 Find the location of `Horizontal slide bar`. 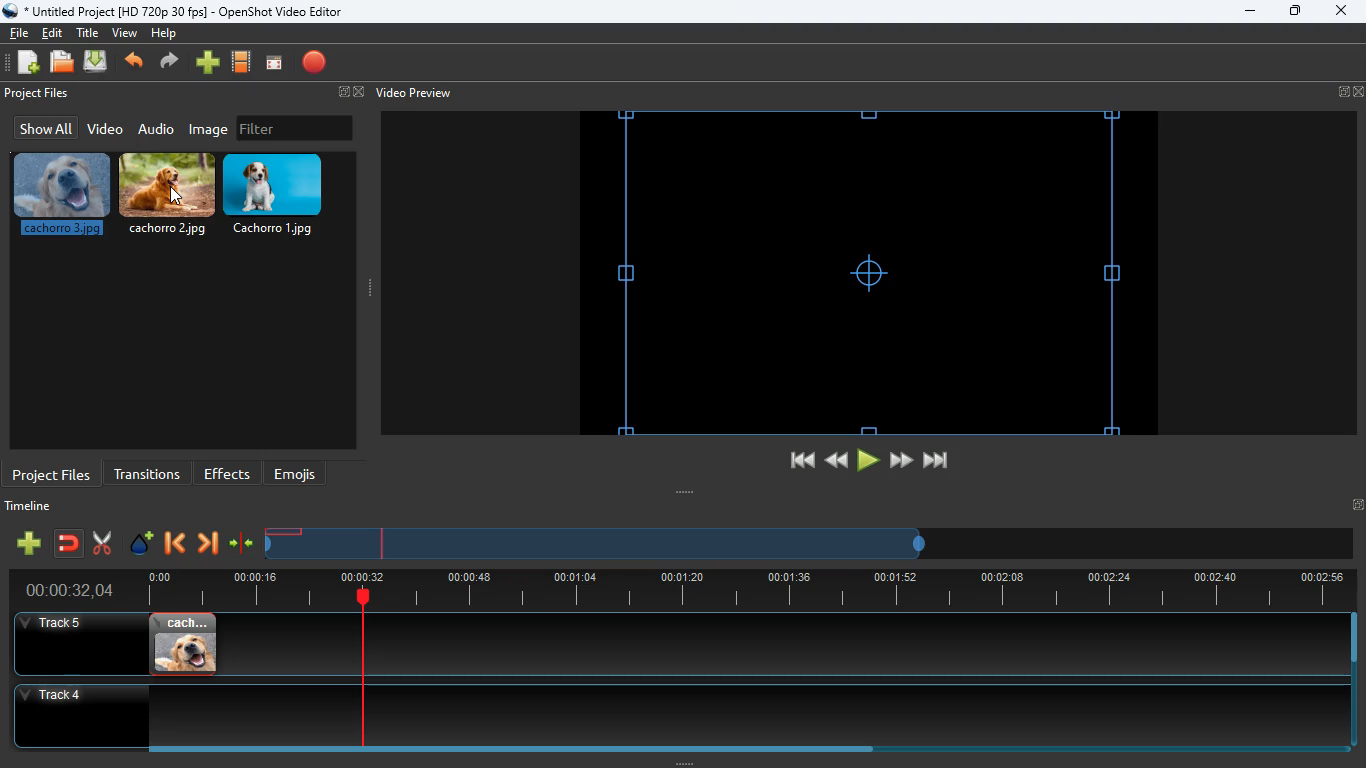

Horizontal slide bar is located at coordinates (735, 749).